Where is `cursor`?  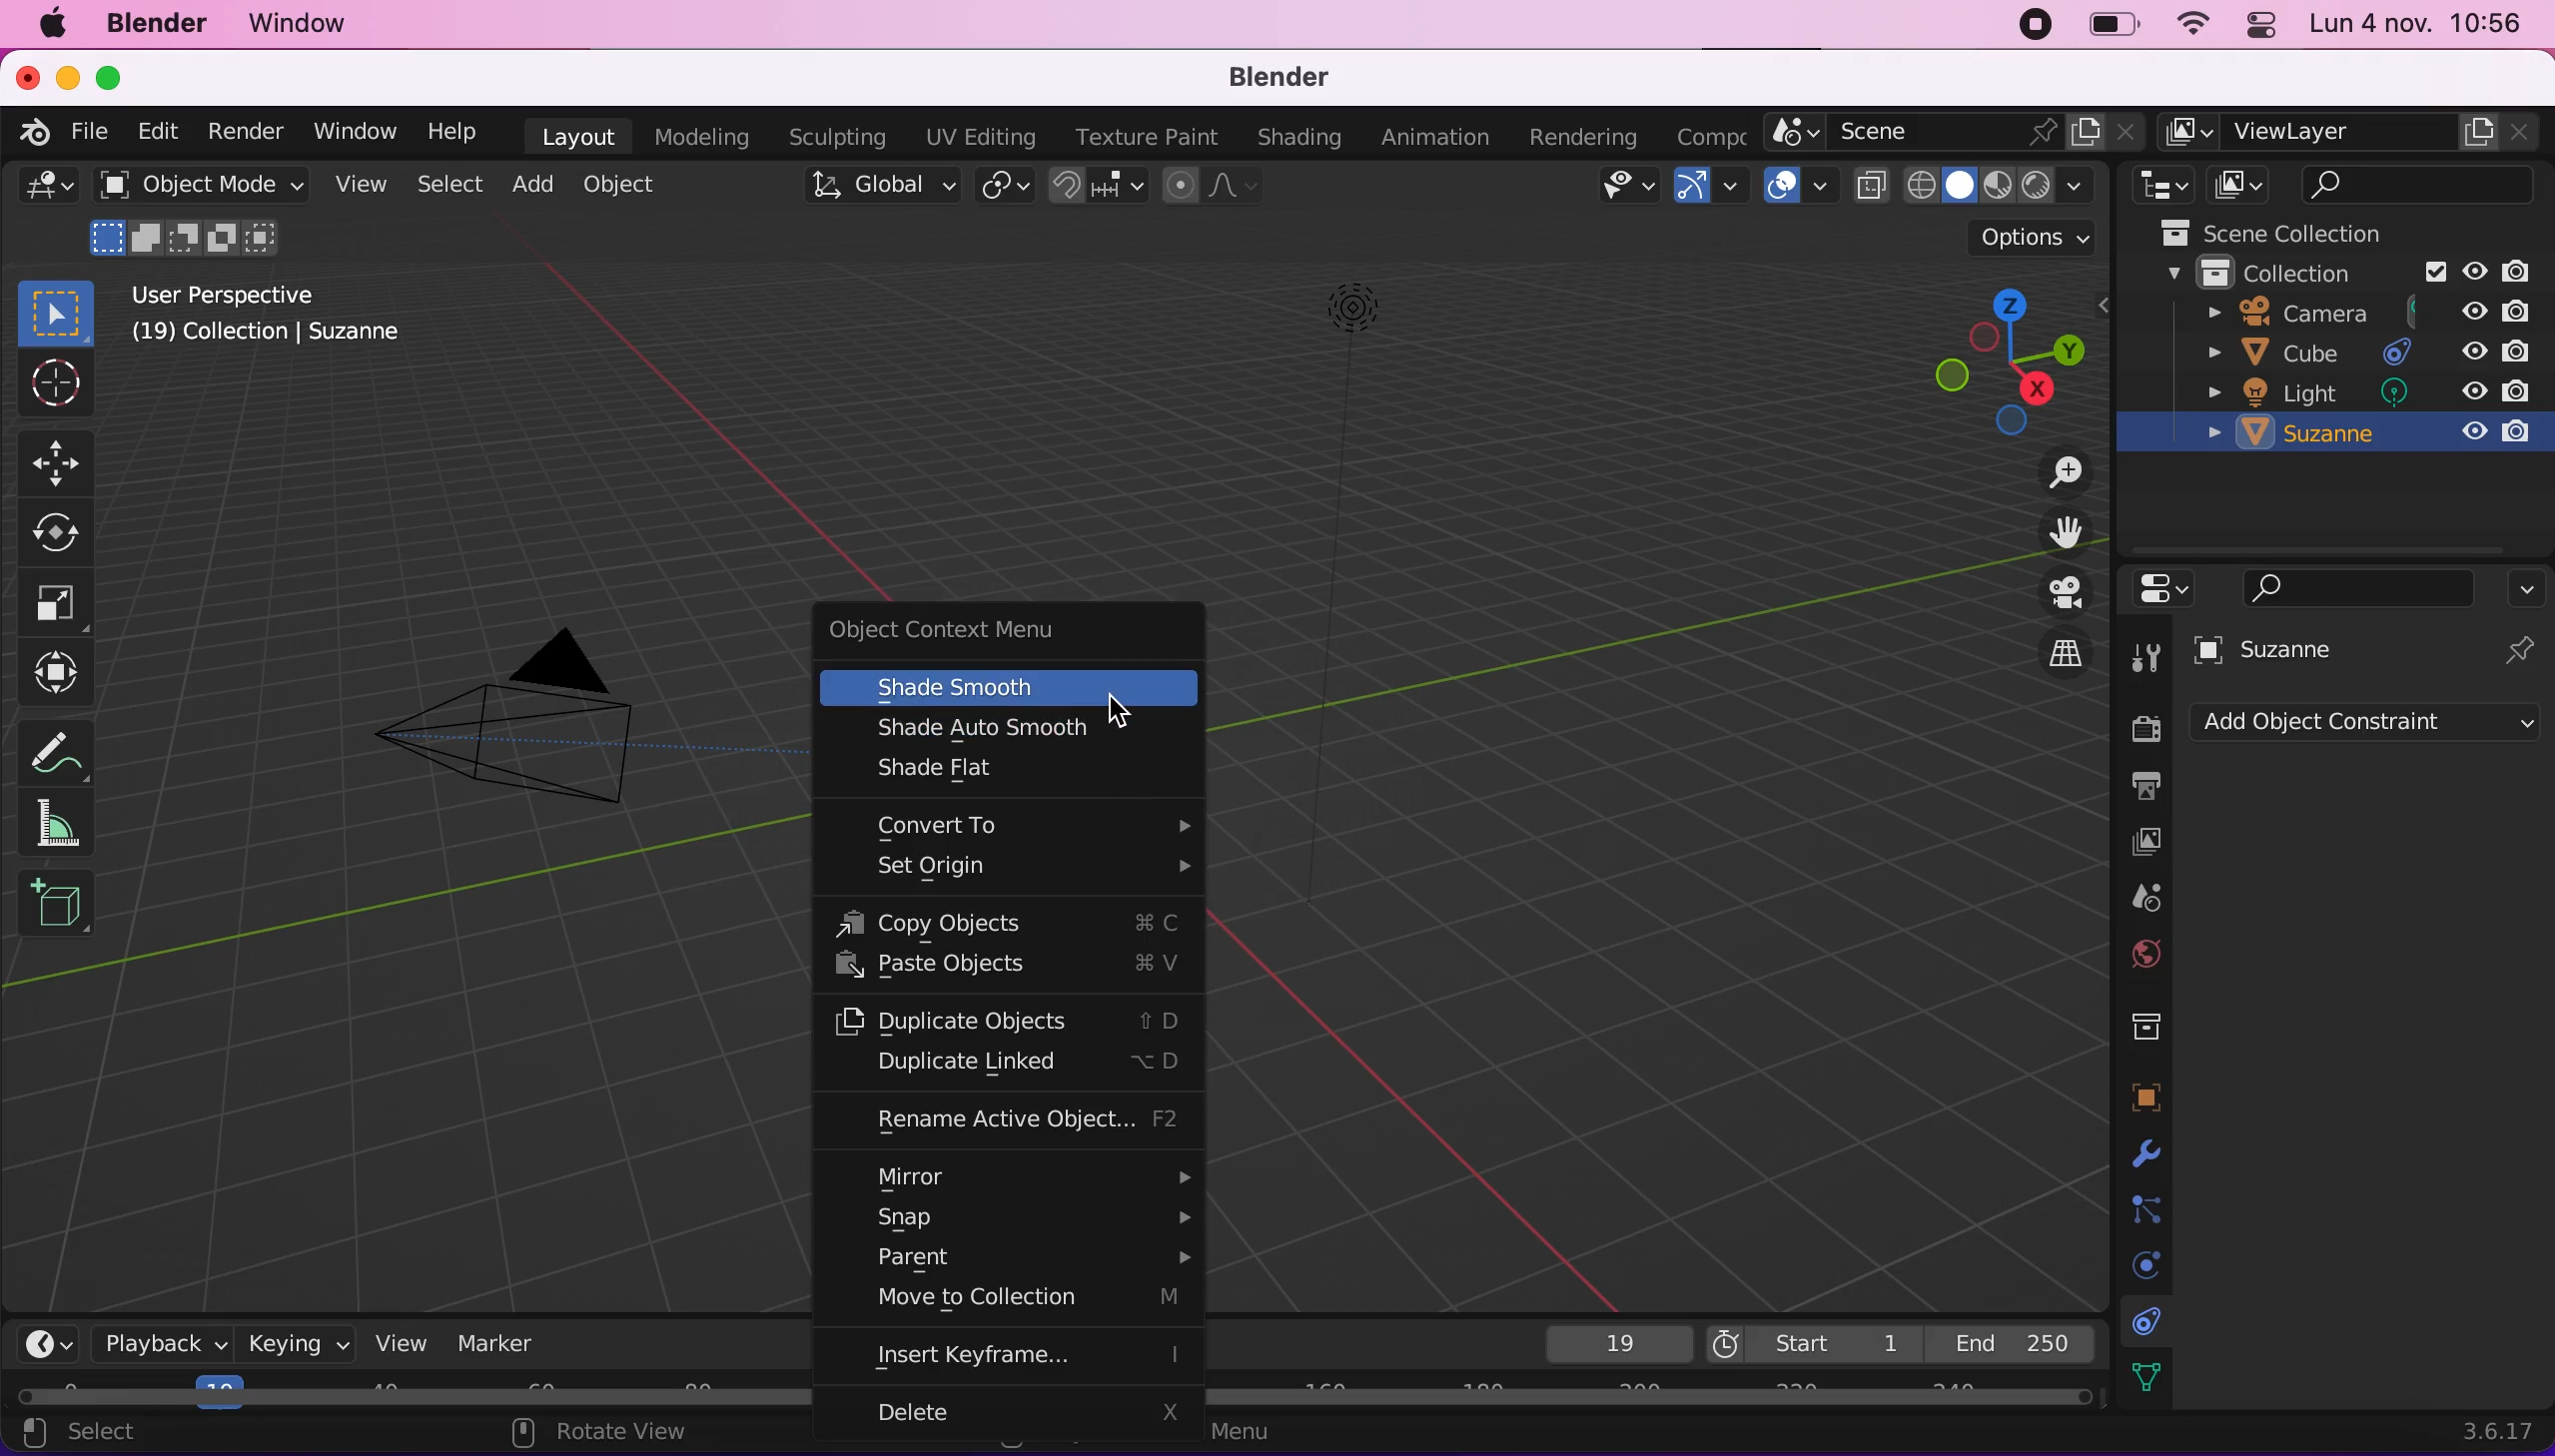
cursor is located at coordinates (1118, 699).